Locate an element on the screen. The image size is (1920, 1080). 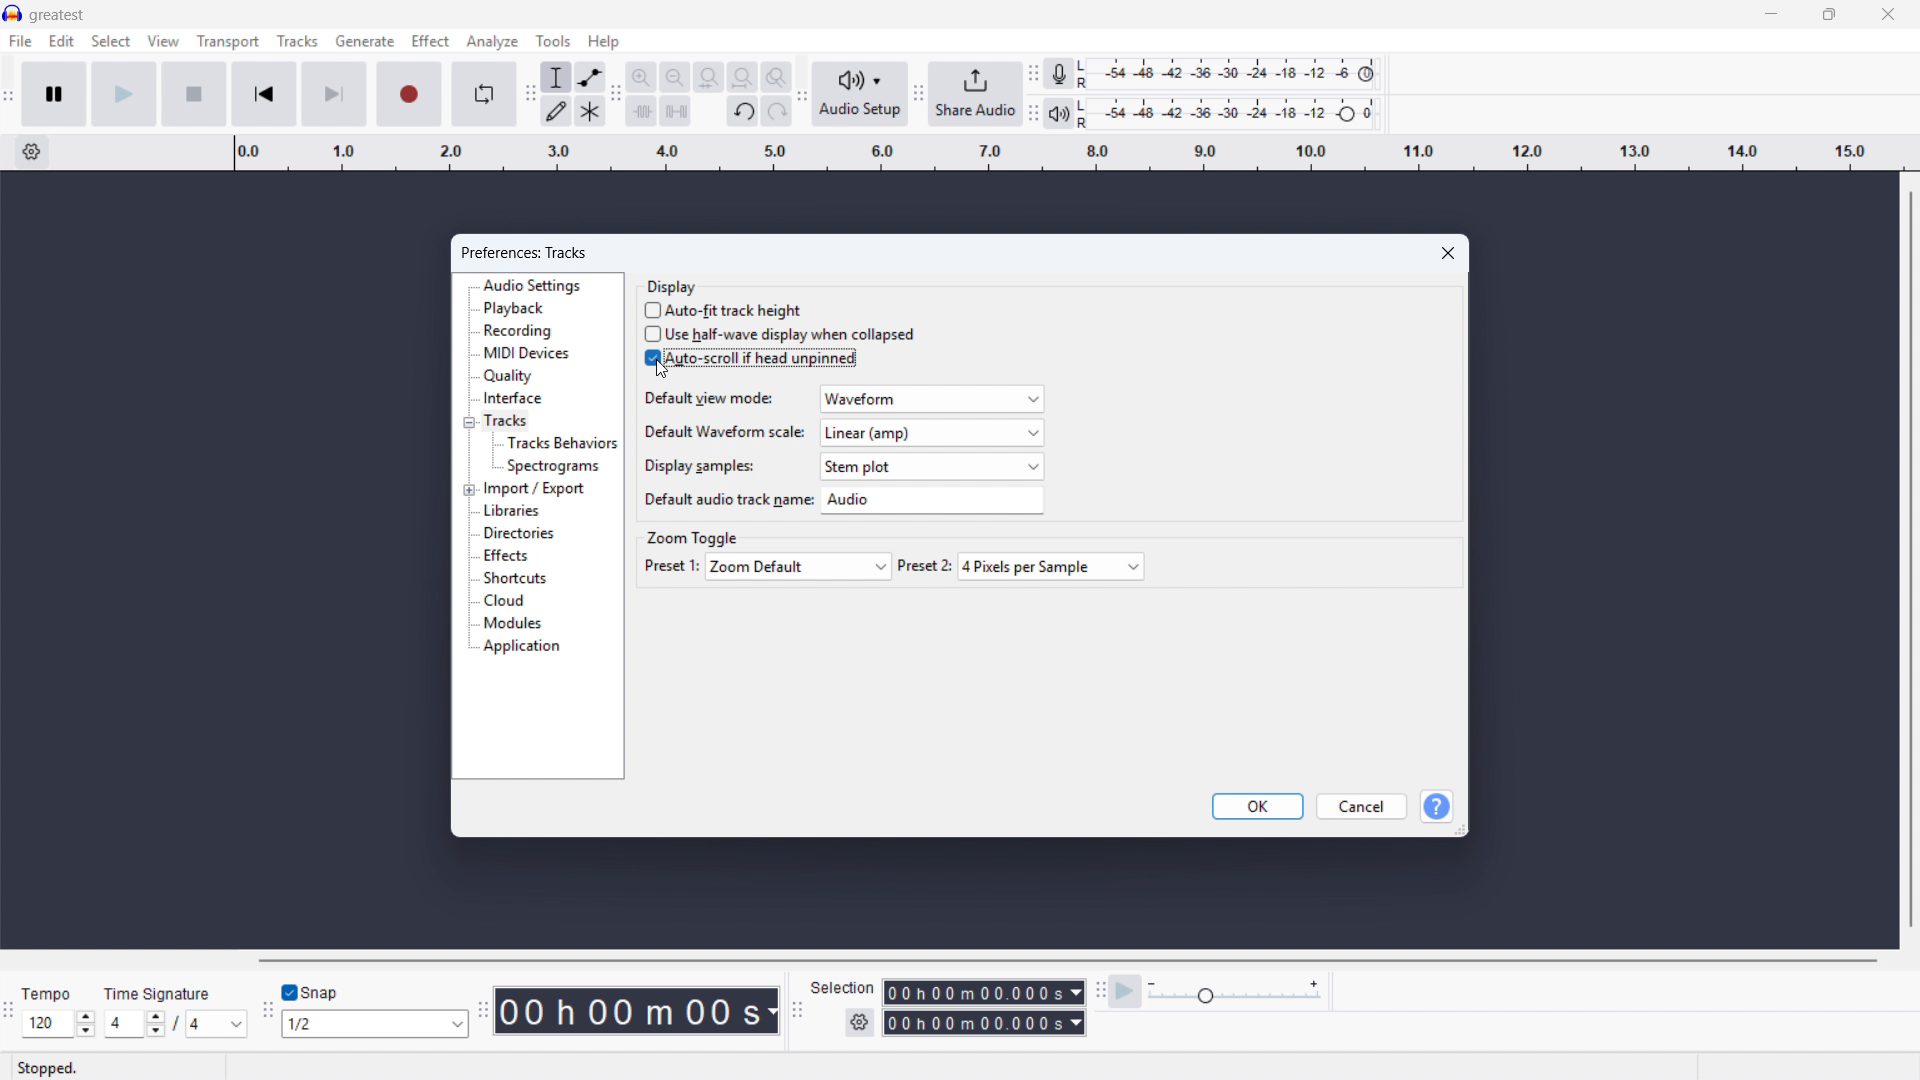
cloud  is located at coordinates (505, 601).